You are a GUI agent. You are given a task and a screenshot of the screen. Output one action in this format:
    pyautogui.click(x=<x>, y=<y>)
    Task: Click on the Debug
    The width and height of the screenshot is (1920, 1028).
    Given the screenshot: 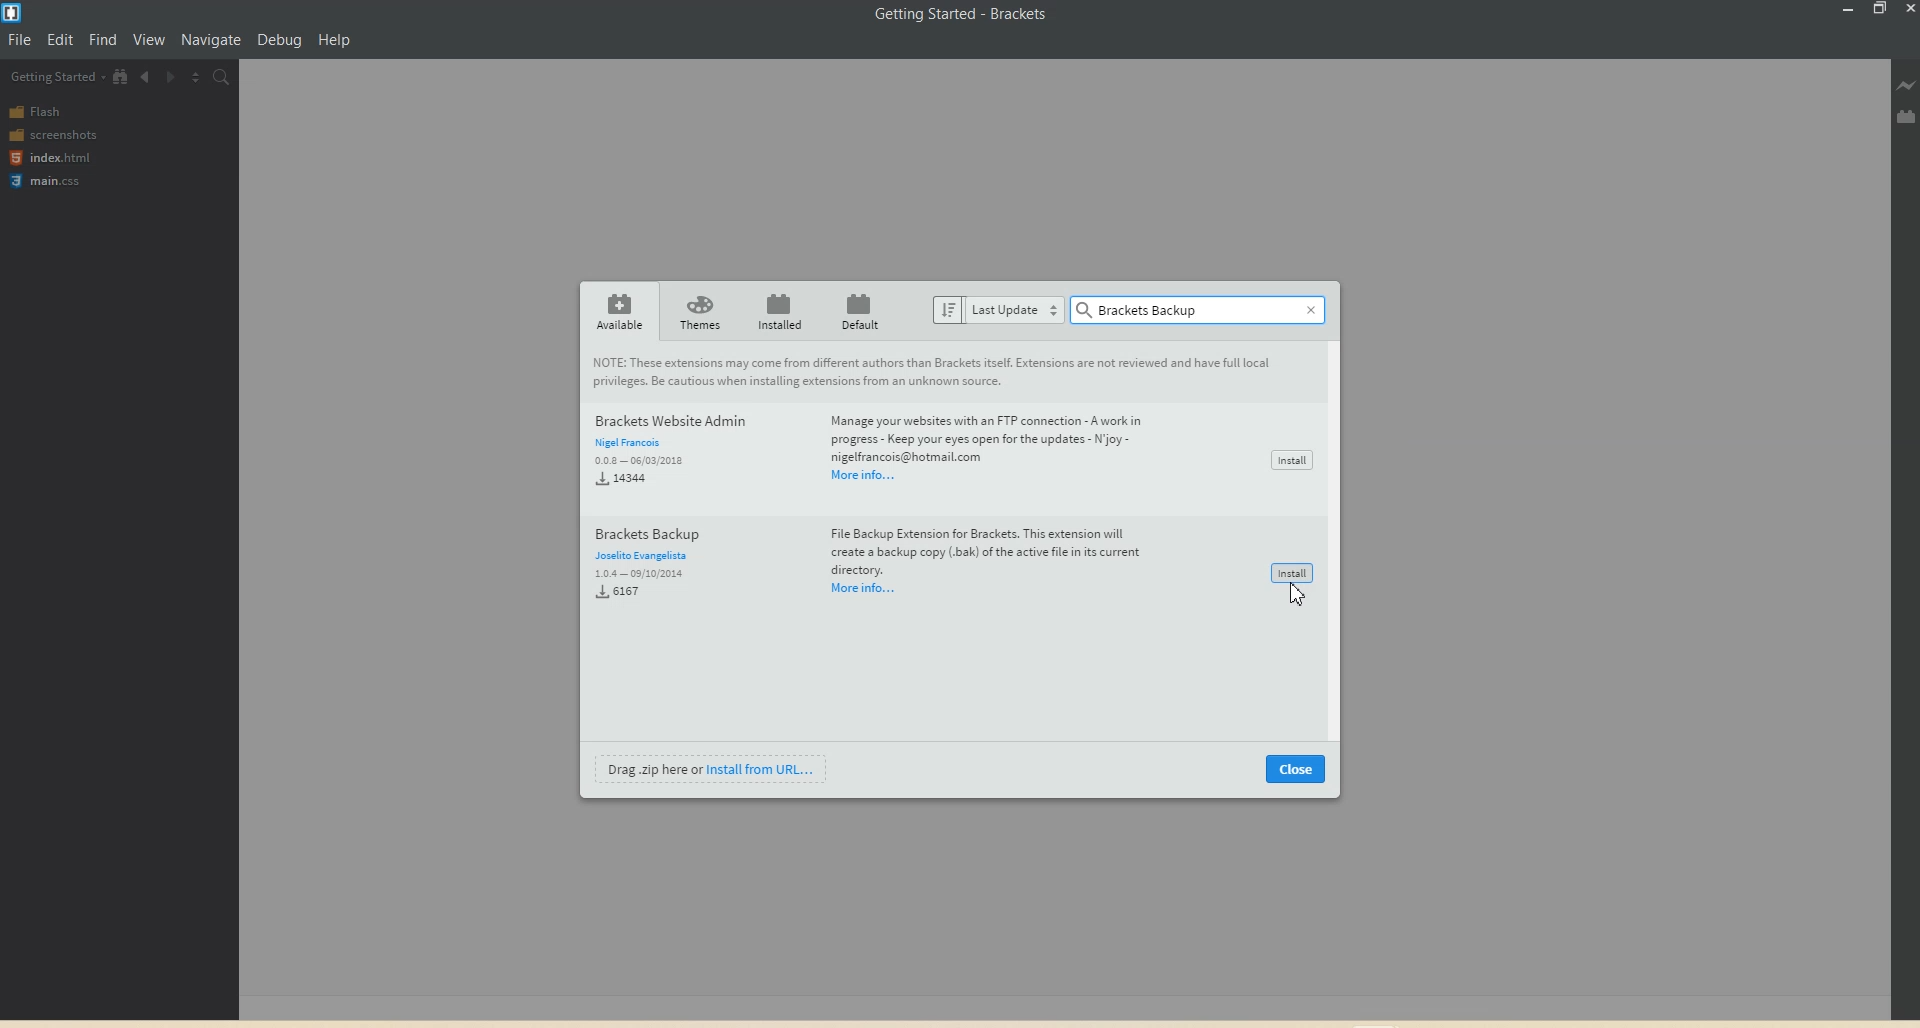 What is the action you would take?
    pyautogui.click(x=279, y=39)
    